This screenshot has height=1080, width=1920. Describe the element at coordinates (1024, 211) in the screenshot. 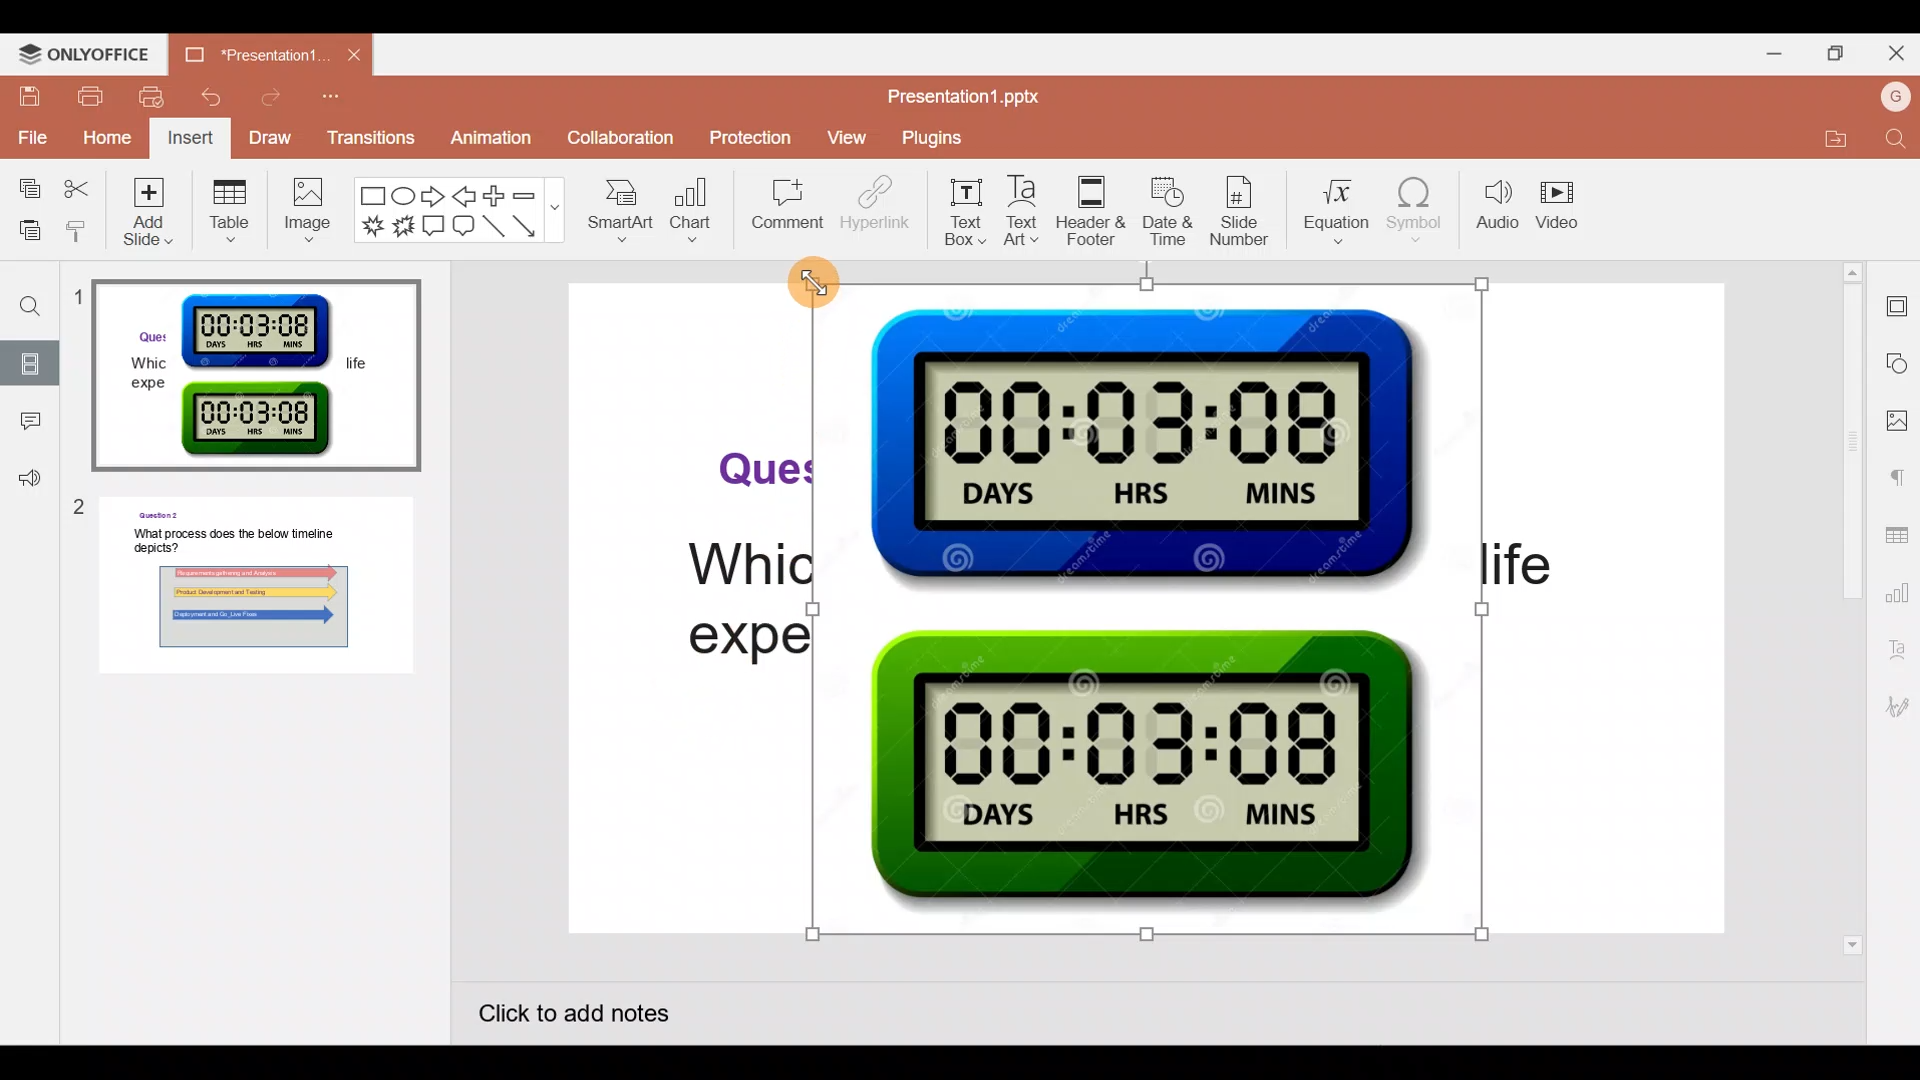

I see `Text Art` at that location.